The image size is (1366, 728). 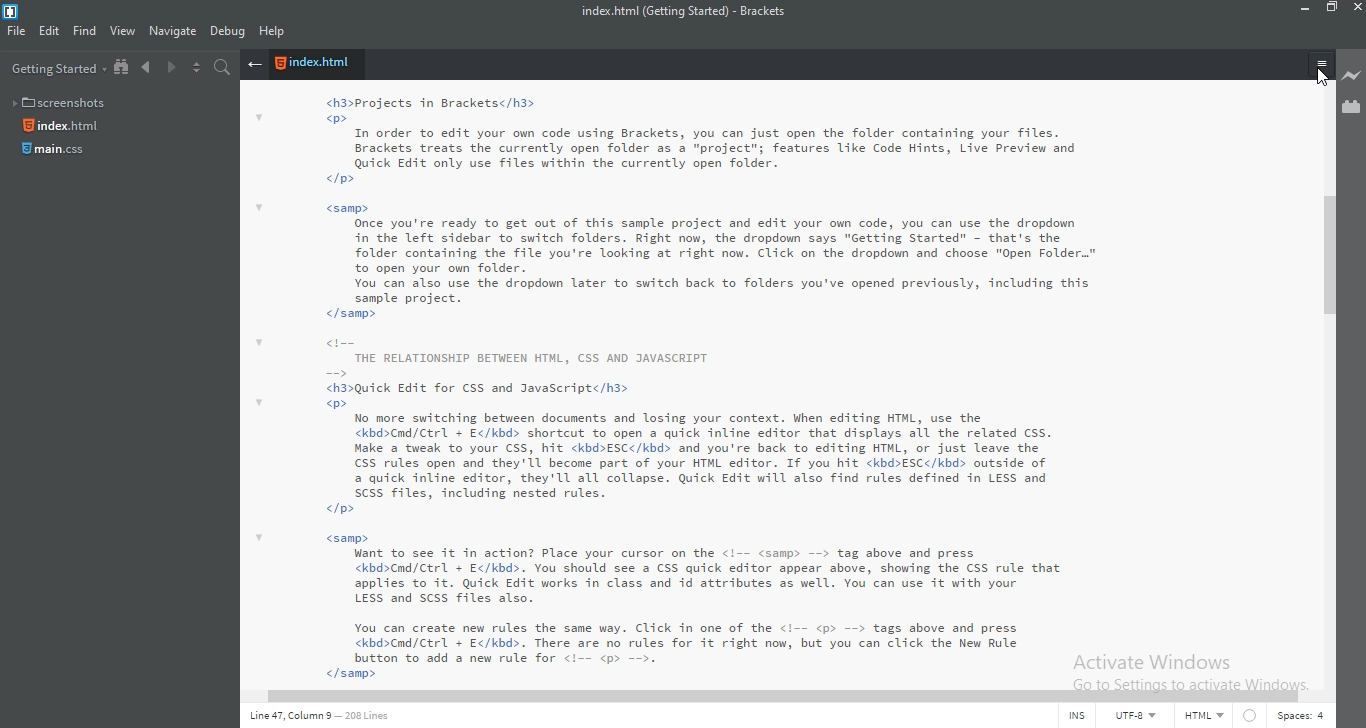 I want to click on Next document, so click(x=170, y=69).